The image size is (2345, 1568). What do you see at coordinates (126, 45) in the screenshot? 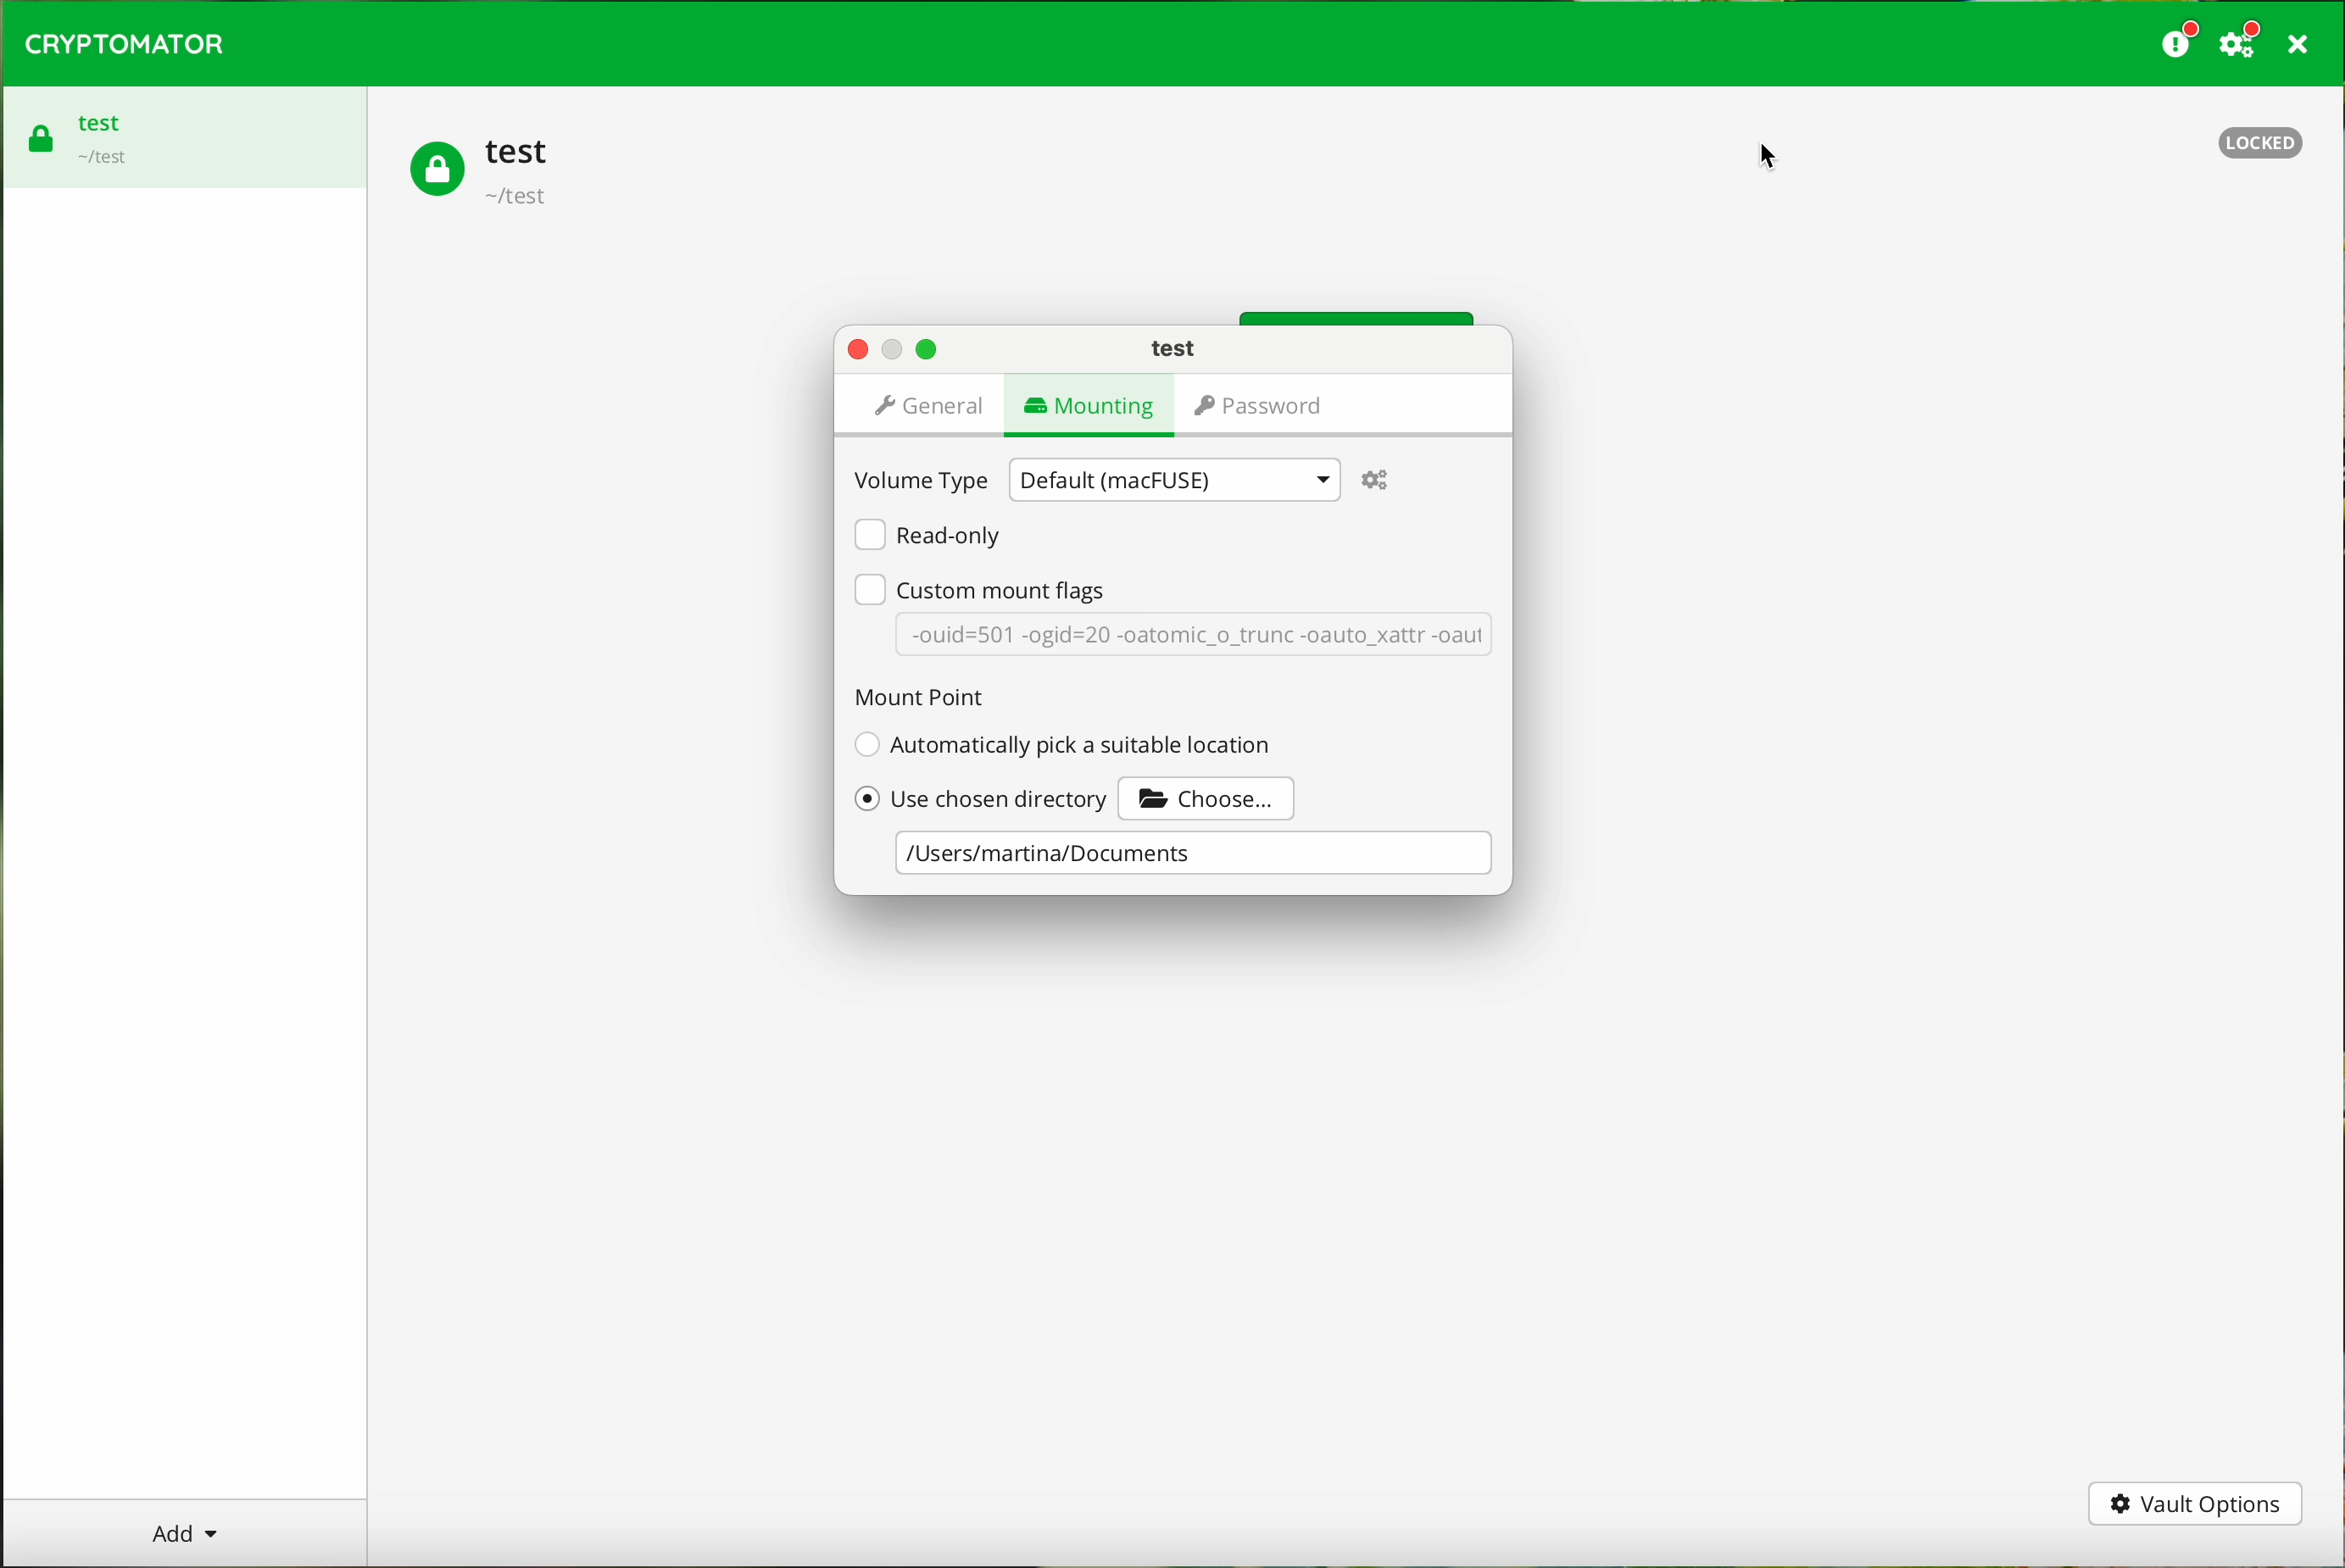
I see `cryptomator` at bounding box center [126, 45].